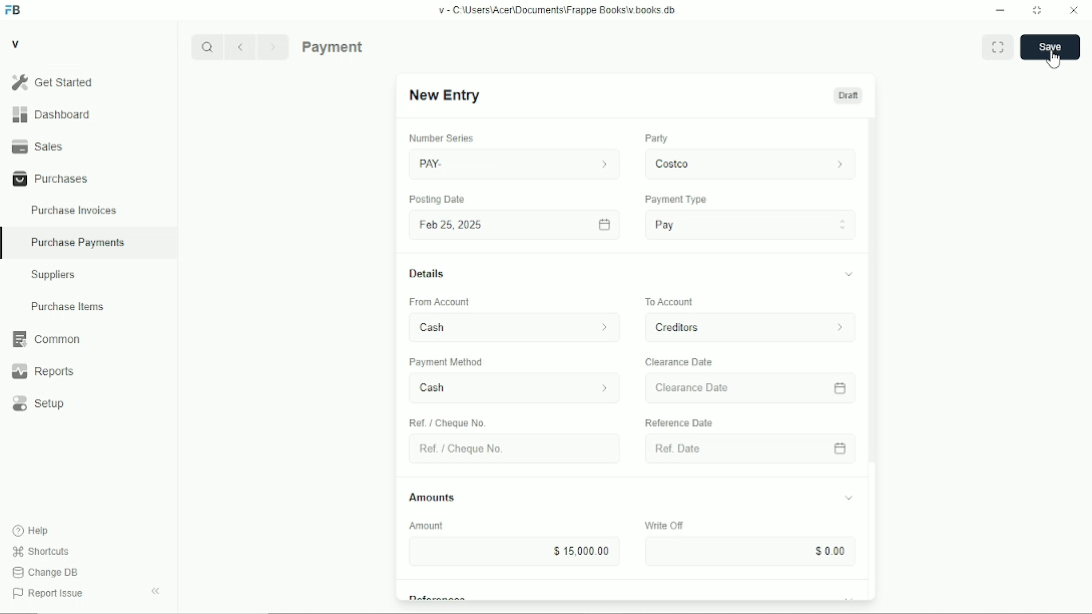 The height and width of the screenshot is (614, 1092). Describe the element at coordinates (41, 552) in the screenshot. I see `Shortcuts` at that location.